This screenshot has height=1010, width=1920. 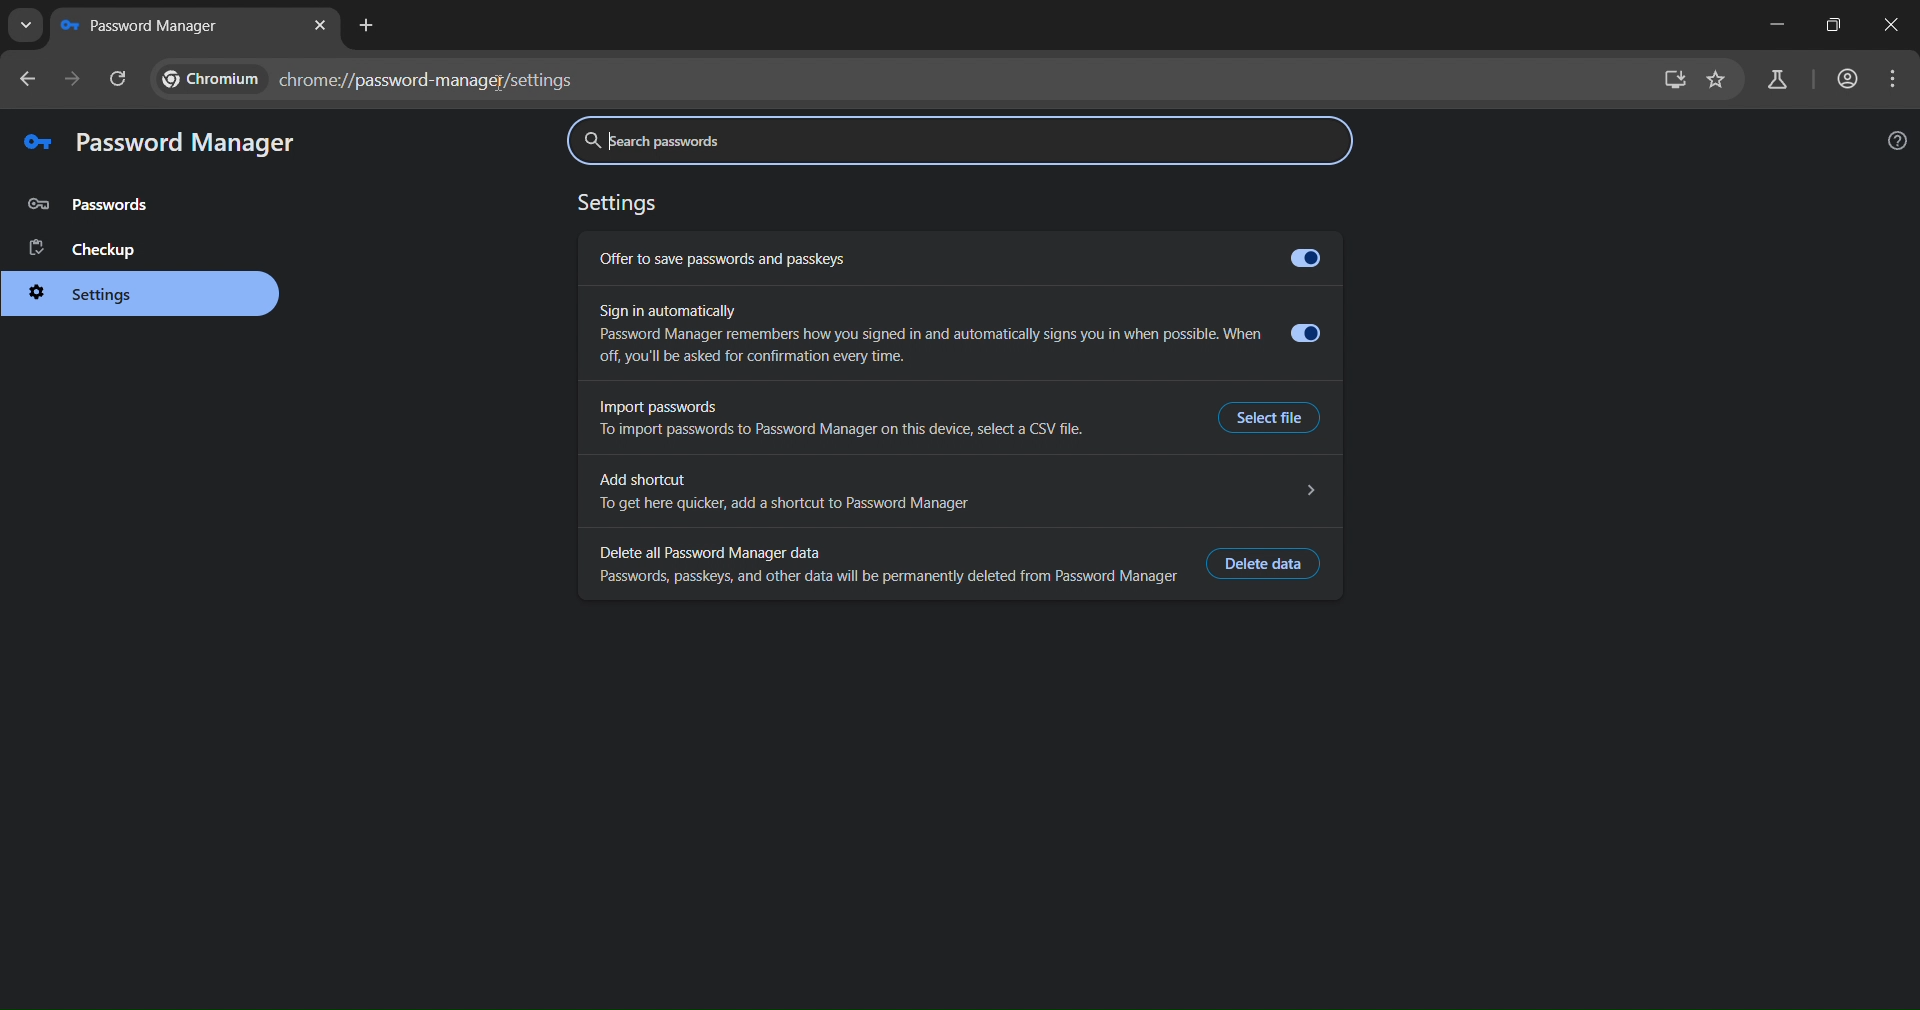 What do you see at coordinates (959, 489) in the screenshot?
I see `Add shortcut
To get here quicker, add a shortcut to Password Manager` at bounding box center [959, 489].